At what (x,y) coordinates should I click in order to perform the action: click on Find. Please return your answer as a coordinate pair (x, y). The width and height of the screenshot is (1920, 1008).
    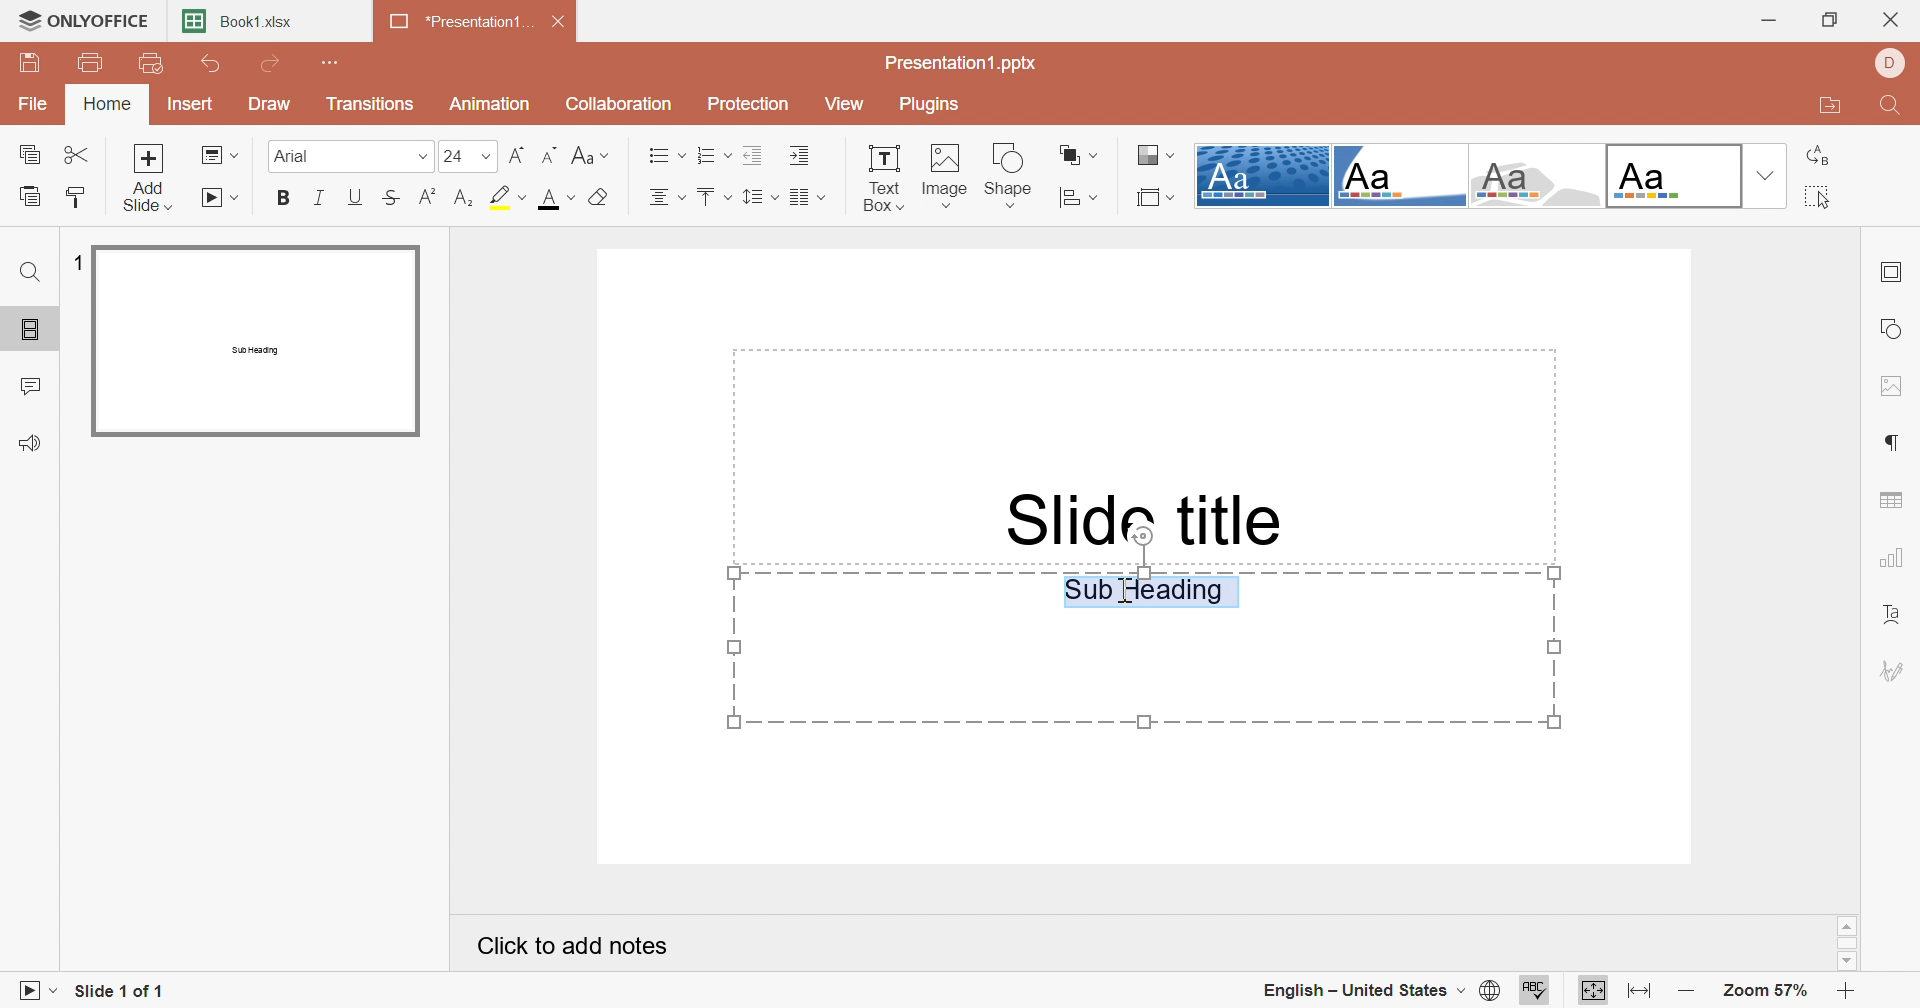
    Looking at the image, I should click on (31, 271).